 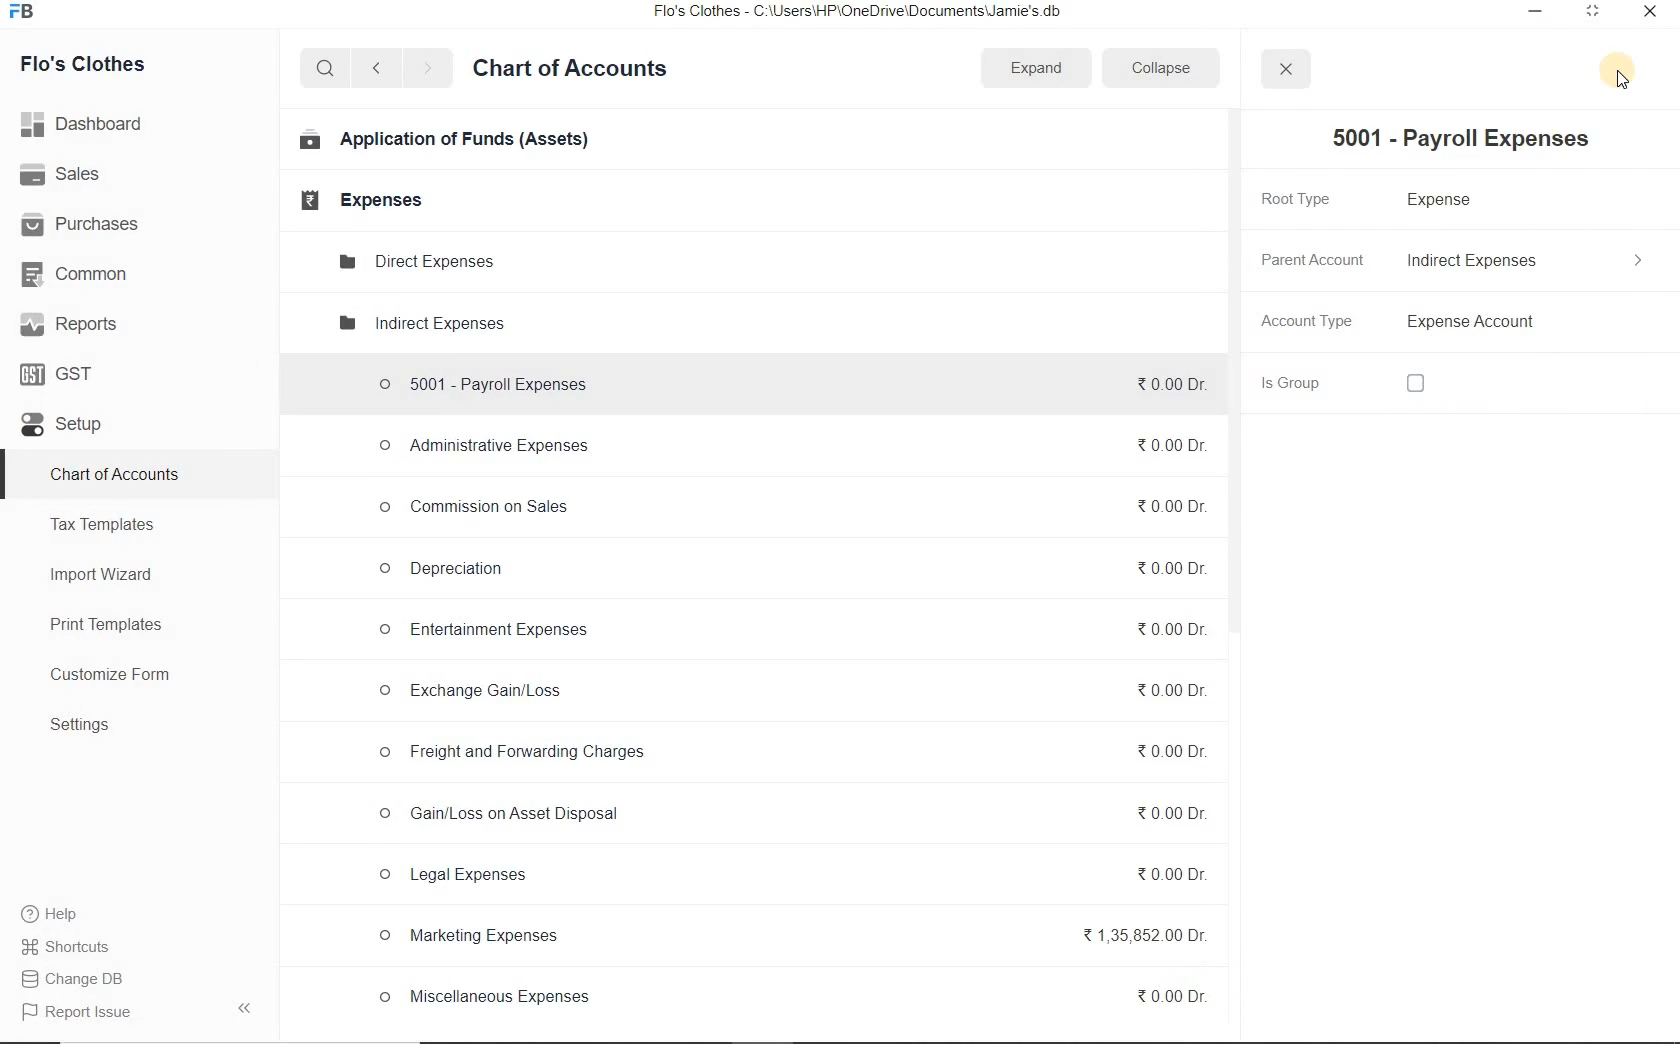 What do you see at coordinates (1621, 84) in the screenshot?
I see `cursor` at bounding box center [1621, 84].